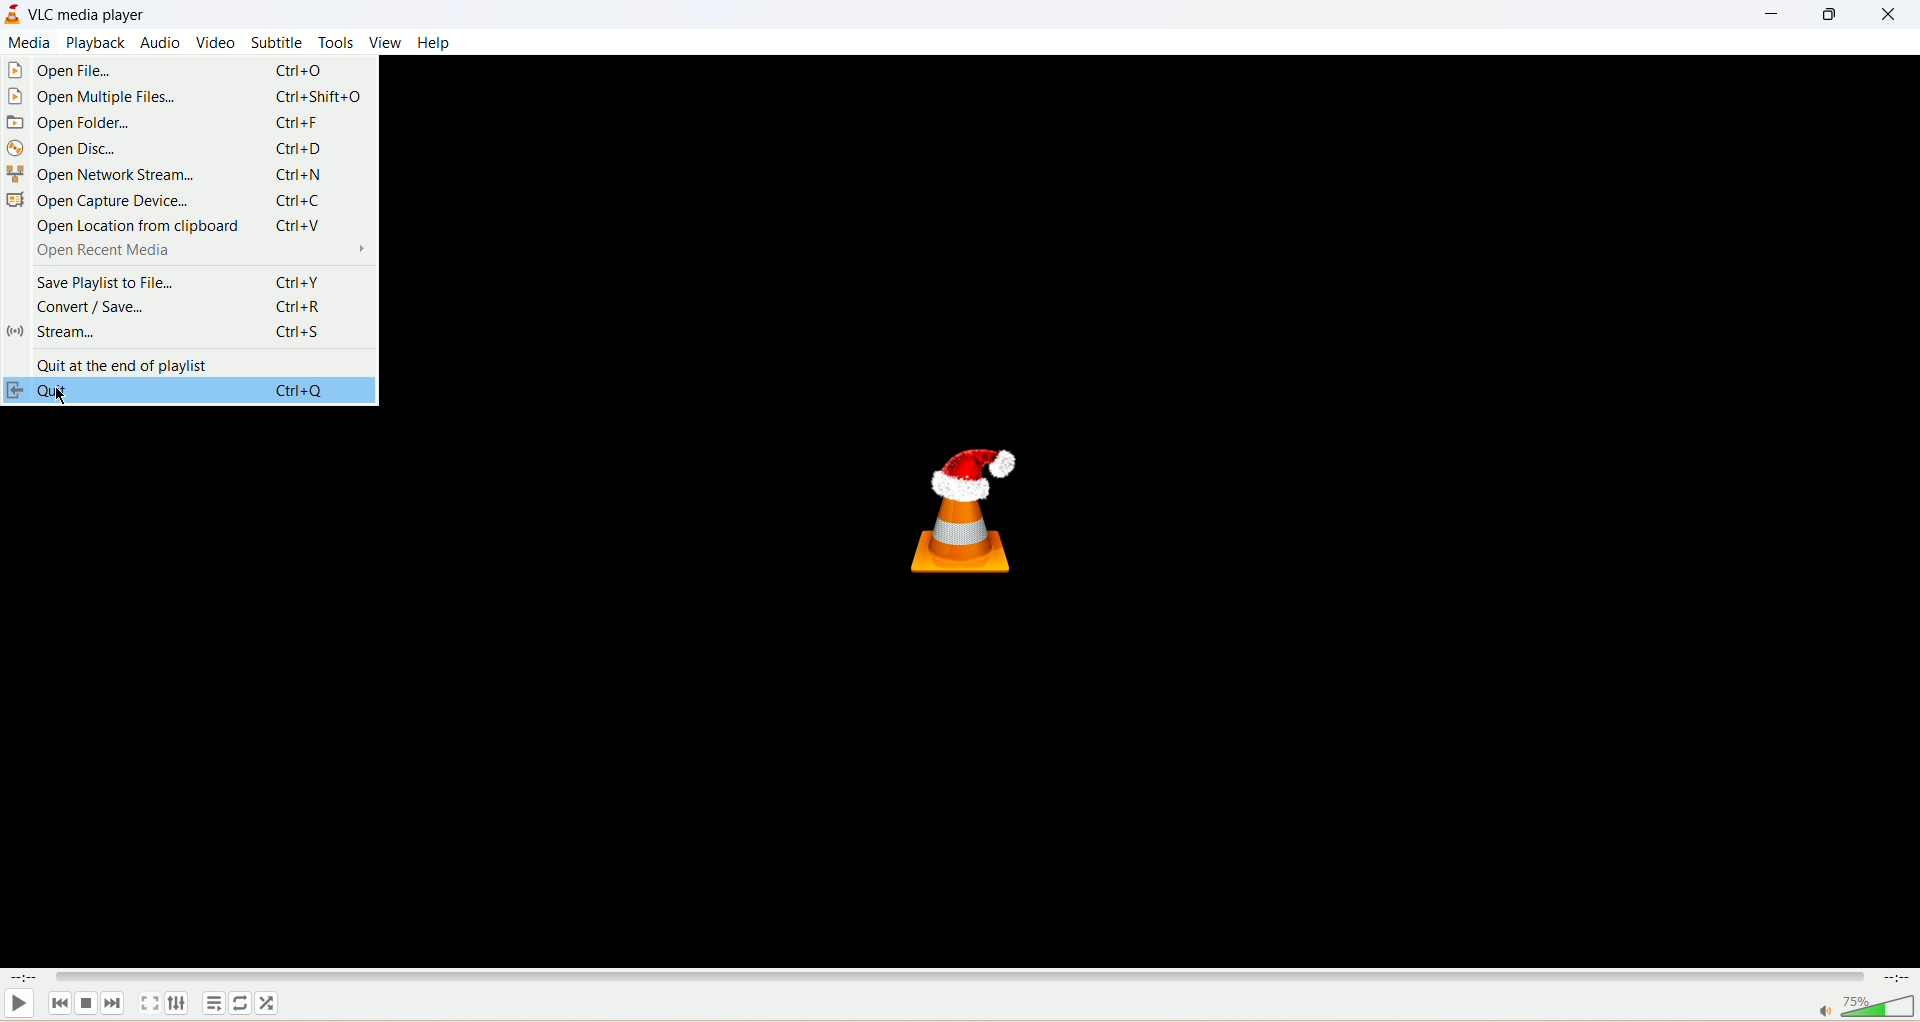  I want to click on VLC media player, so click(88, 14).